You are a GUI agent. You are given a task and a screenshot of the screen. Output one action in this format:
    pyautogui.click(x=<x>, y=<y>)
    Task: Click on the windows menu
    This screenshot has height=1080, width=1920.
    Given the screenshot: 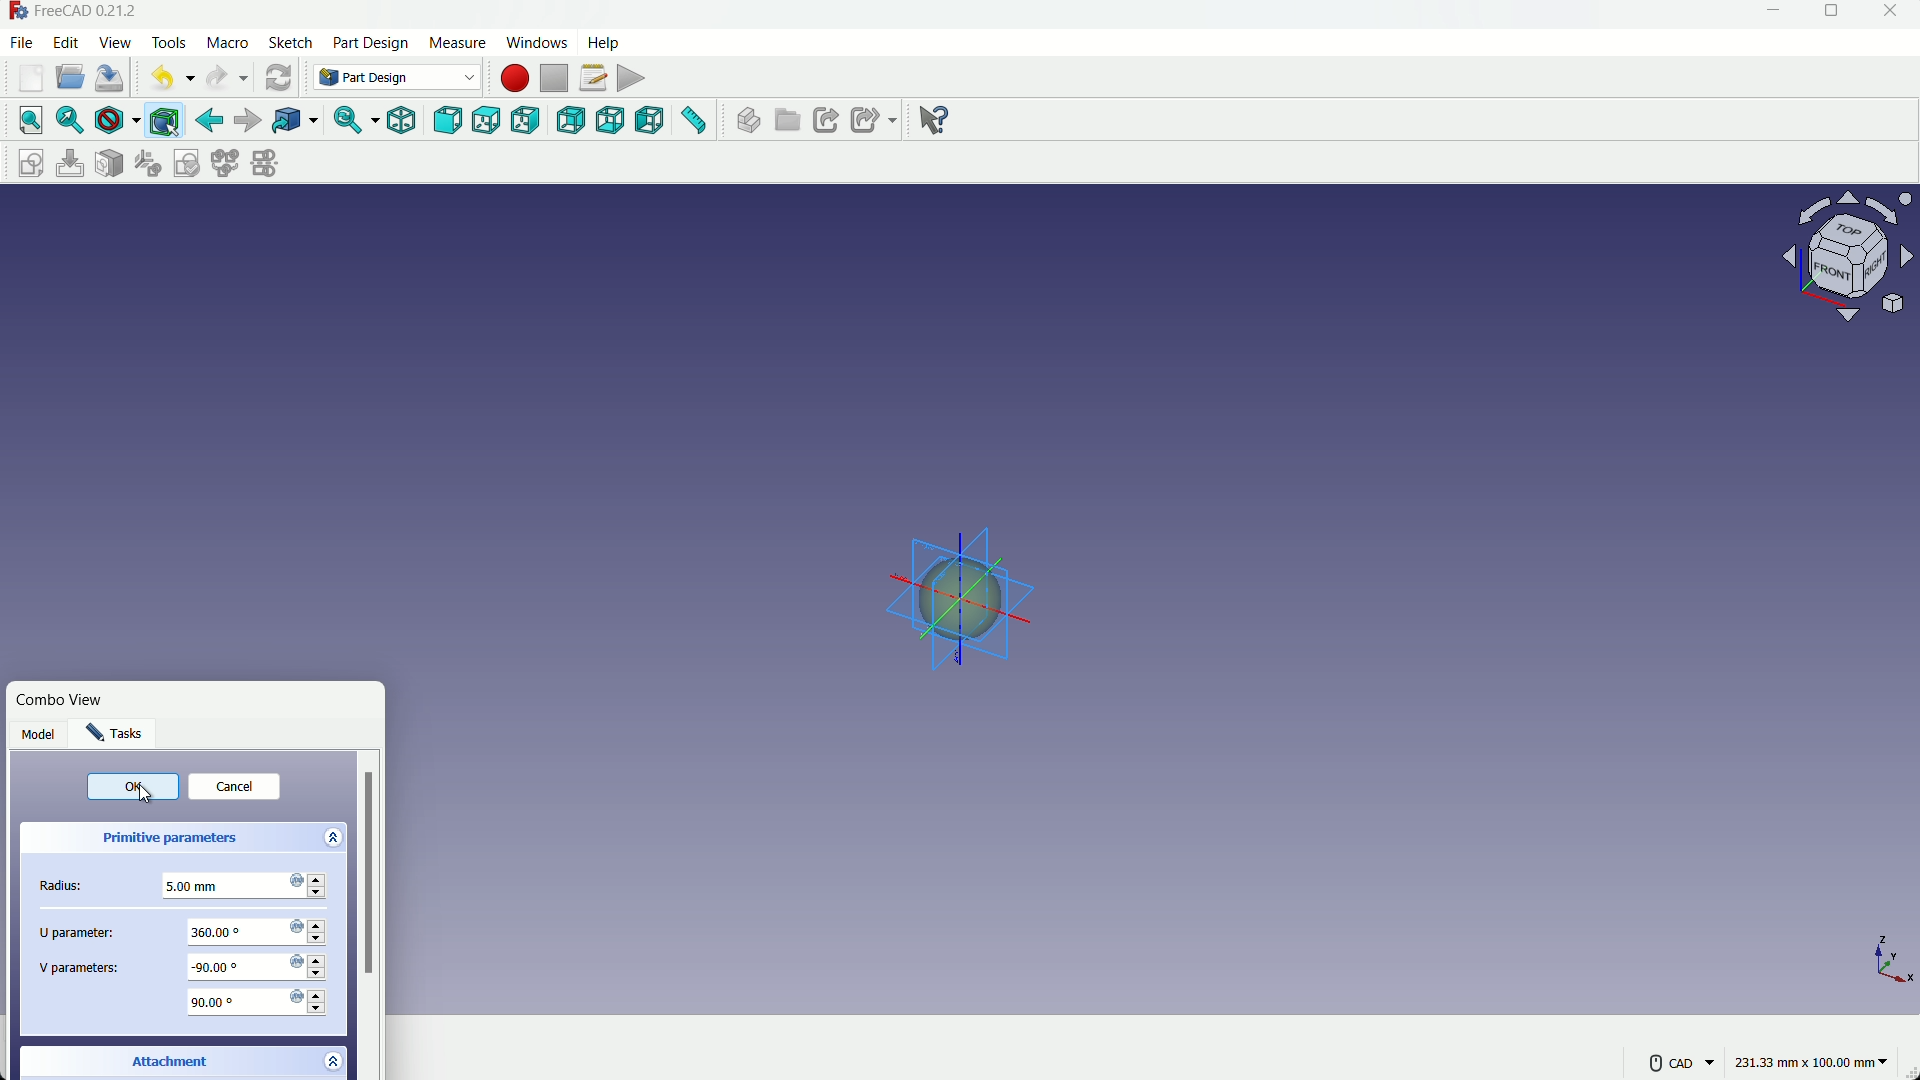 What is the action you would take?
    pyautogui.click(x=535, y=42)
    